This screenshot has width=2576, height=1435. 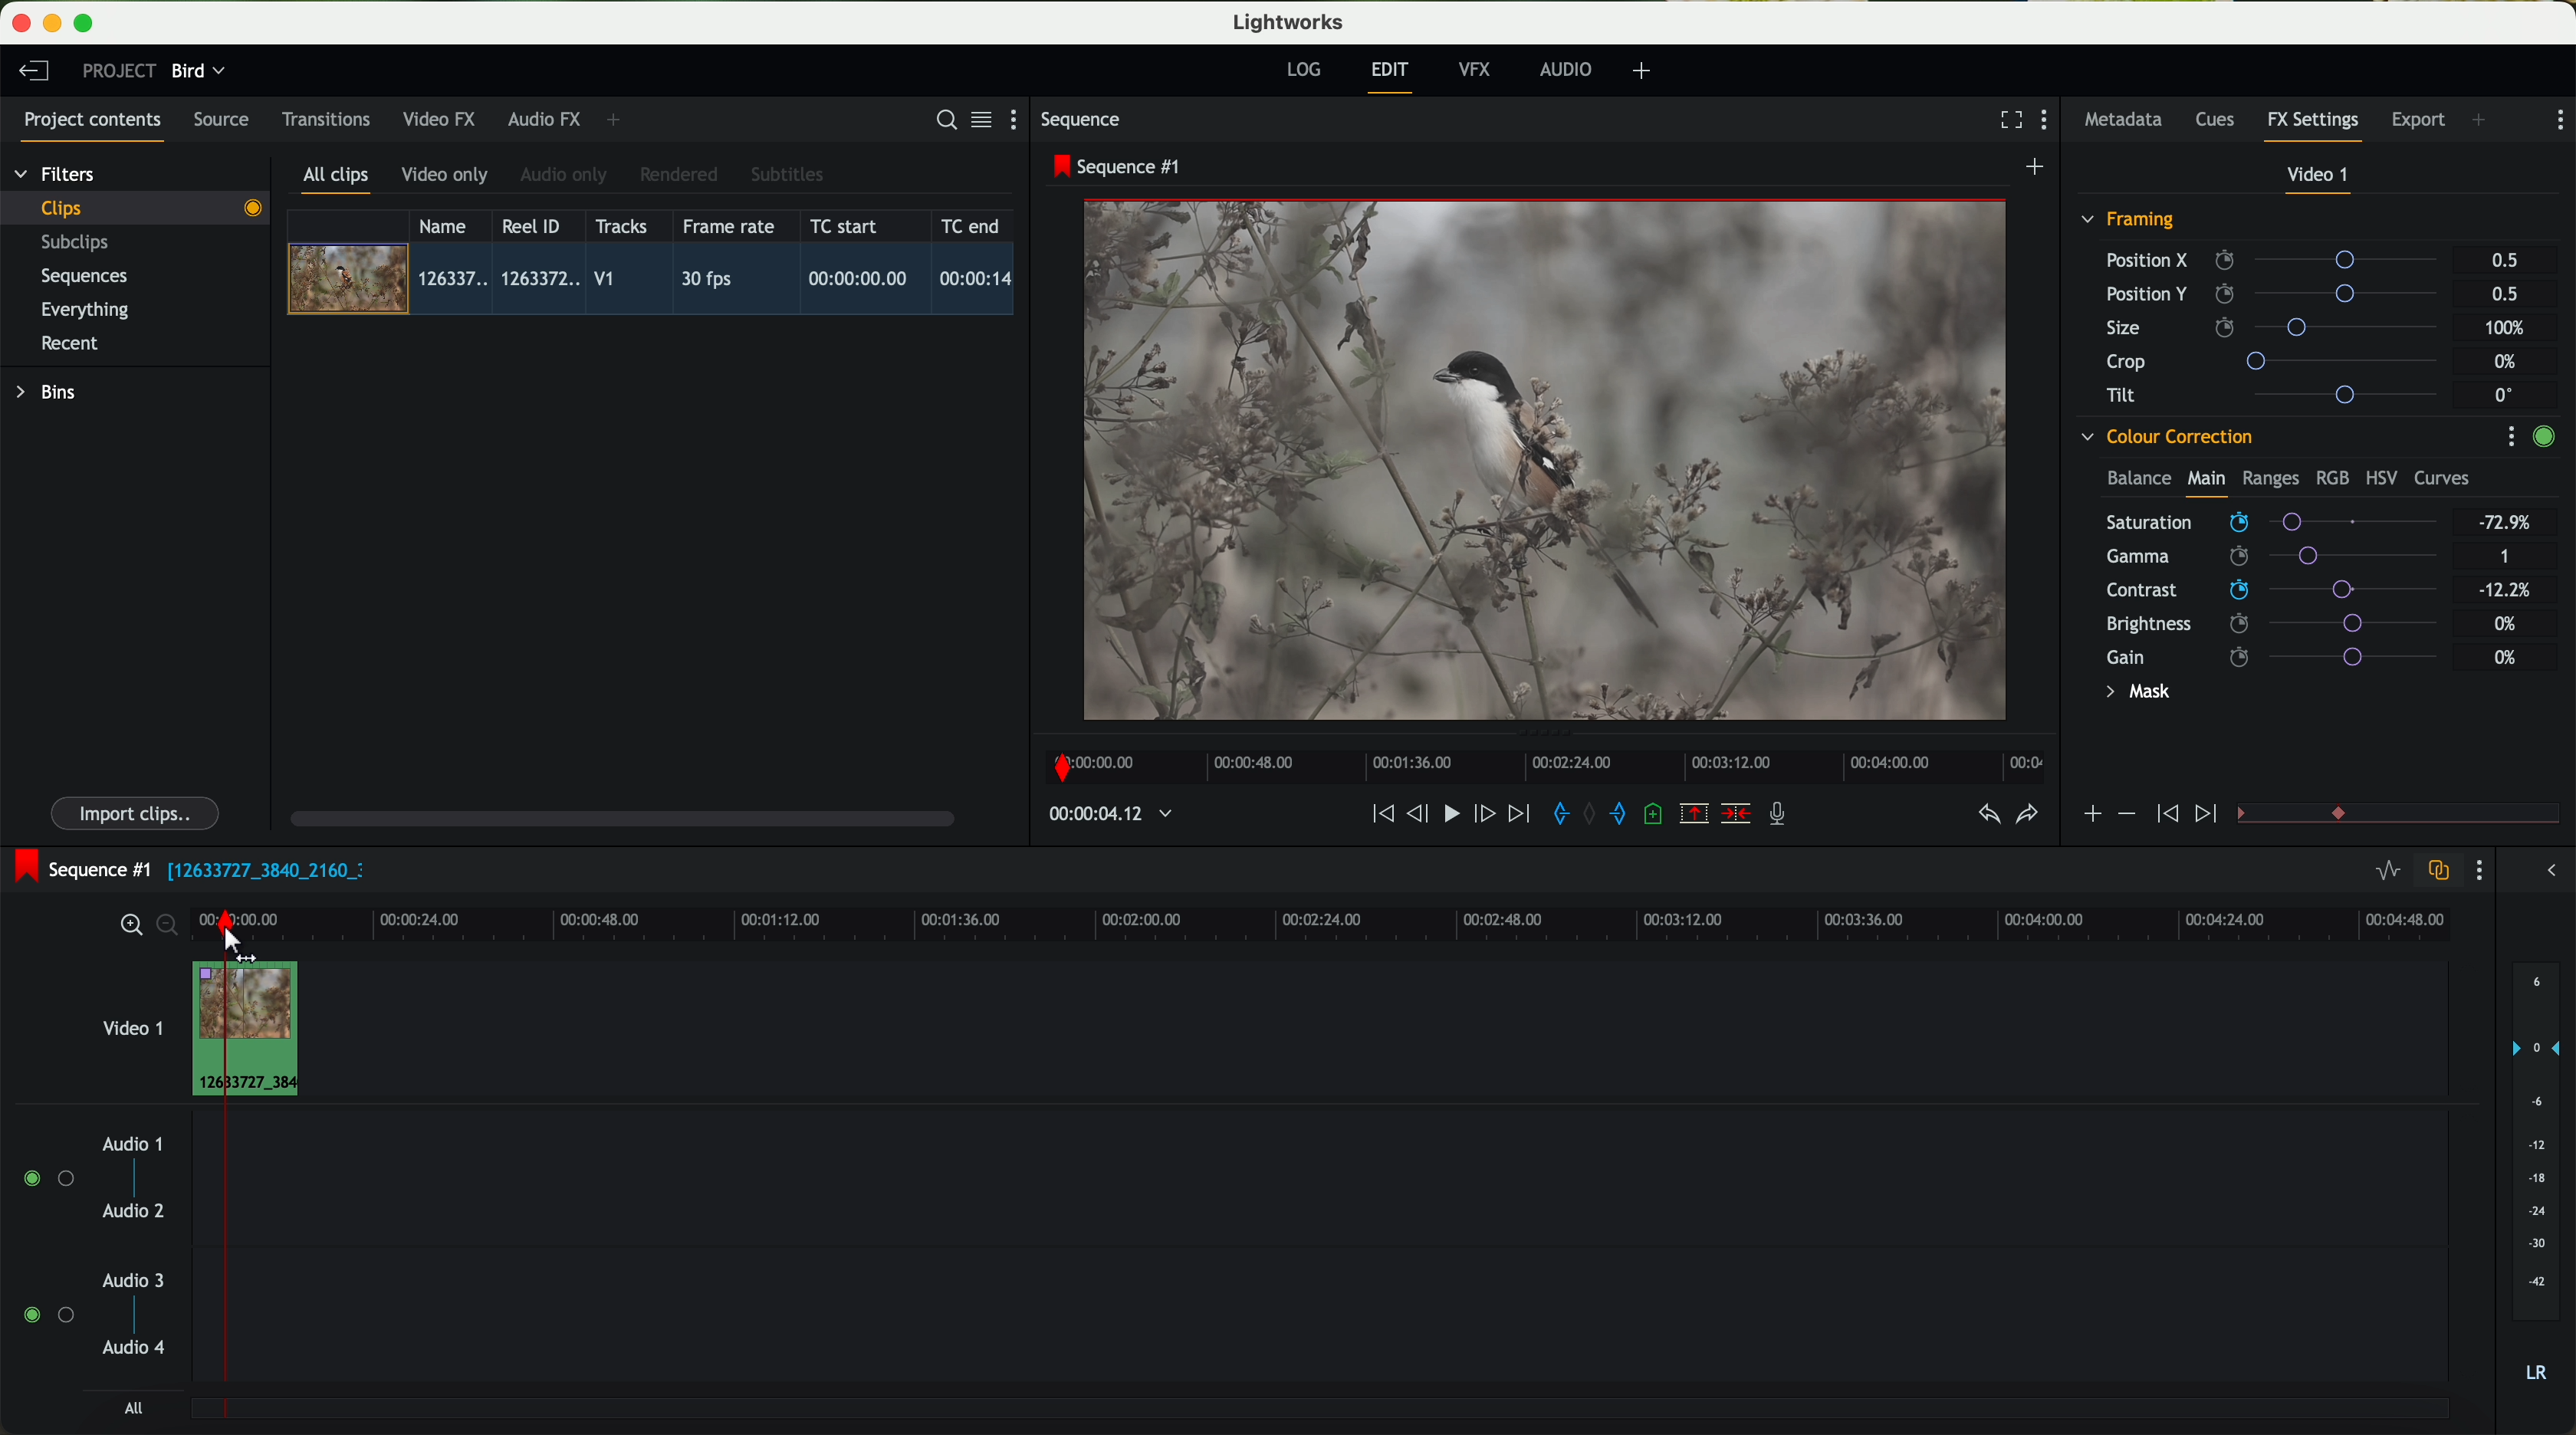 What do you see at coordinates (2506, 657) in the screenshot?
I see `0%` at bounding box center [2506, 657].